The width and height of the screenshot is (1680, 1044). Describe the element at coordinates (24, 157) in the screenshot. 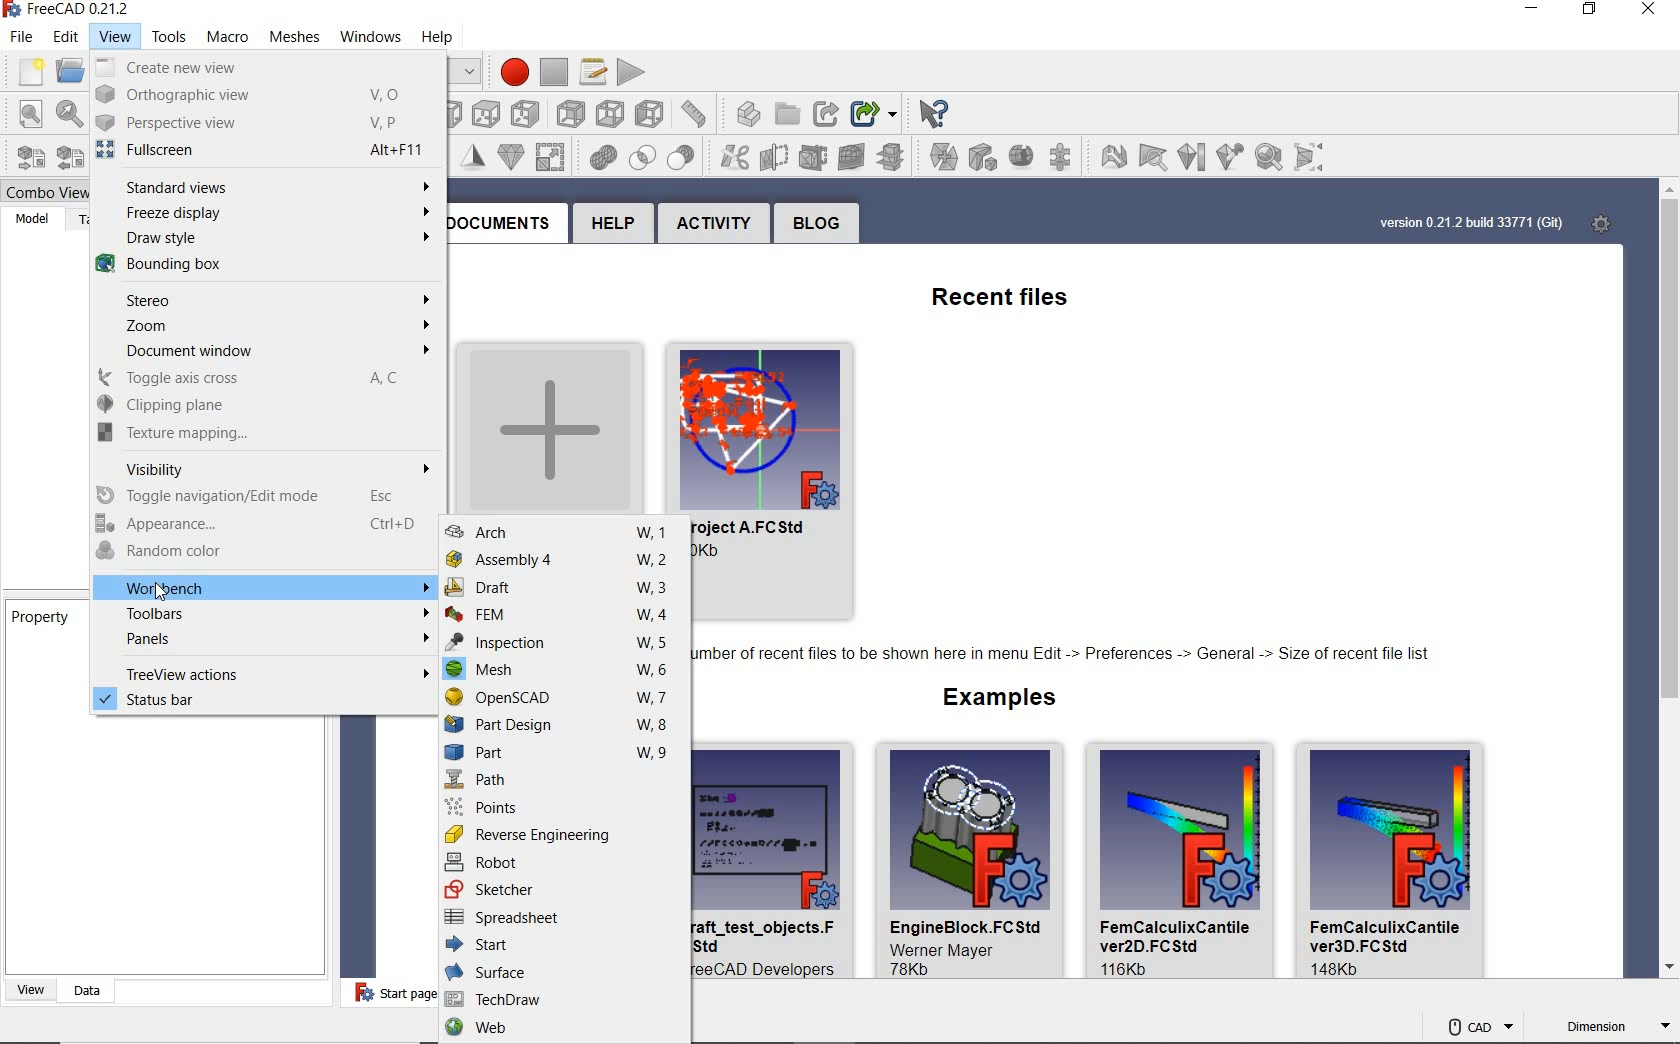

I see `import mesh` at that location.